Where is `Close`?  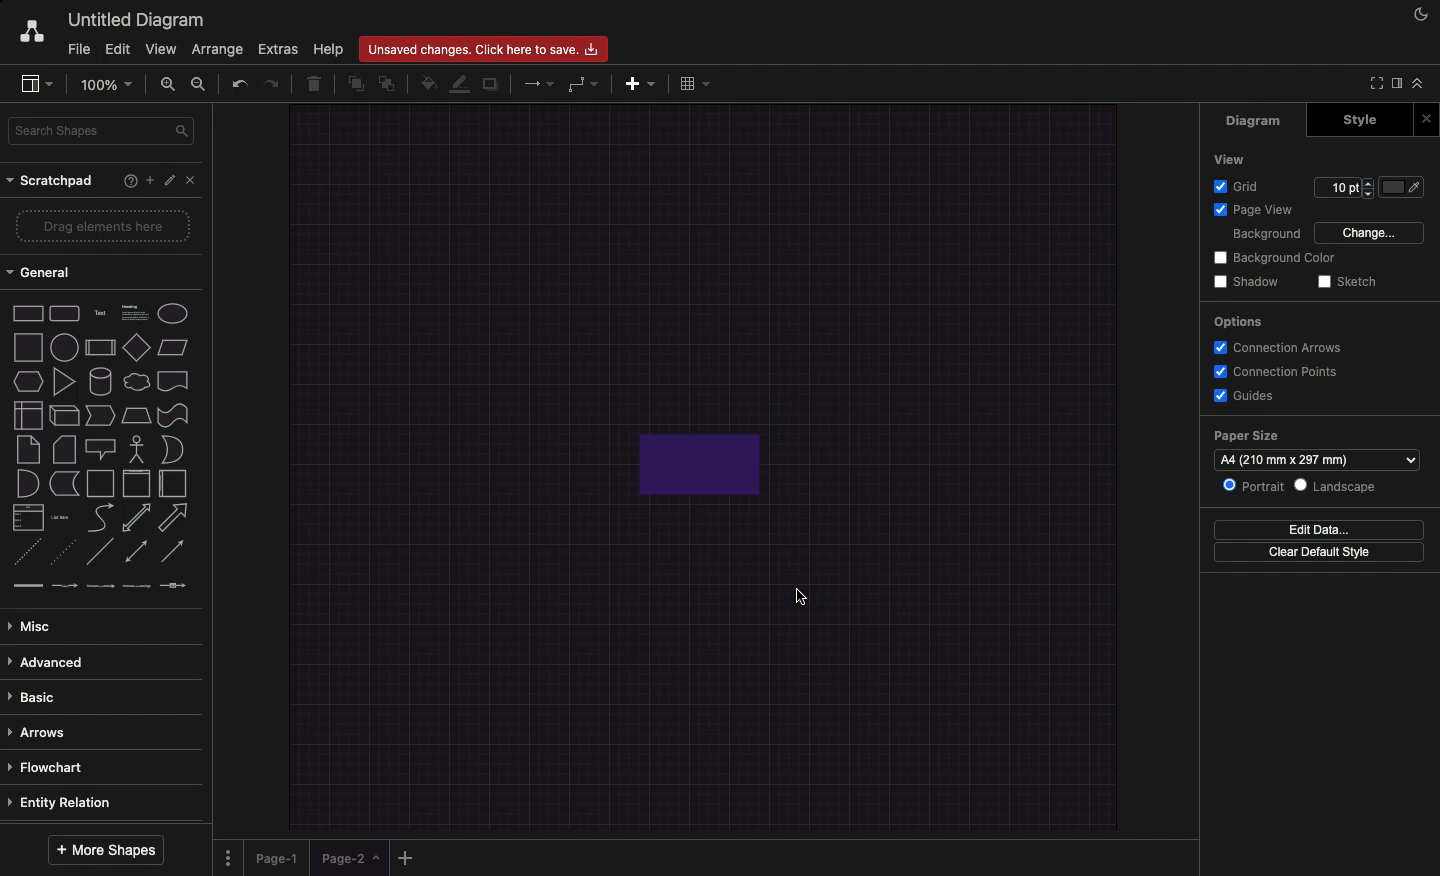 Close is located at coordinates (1425, 118).